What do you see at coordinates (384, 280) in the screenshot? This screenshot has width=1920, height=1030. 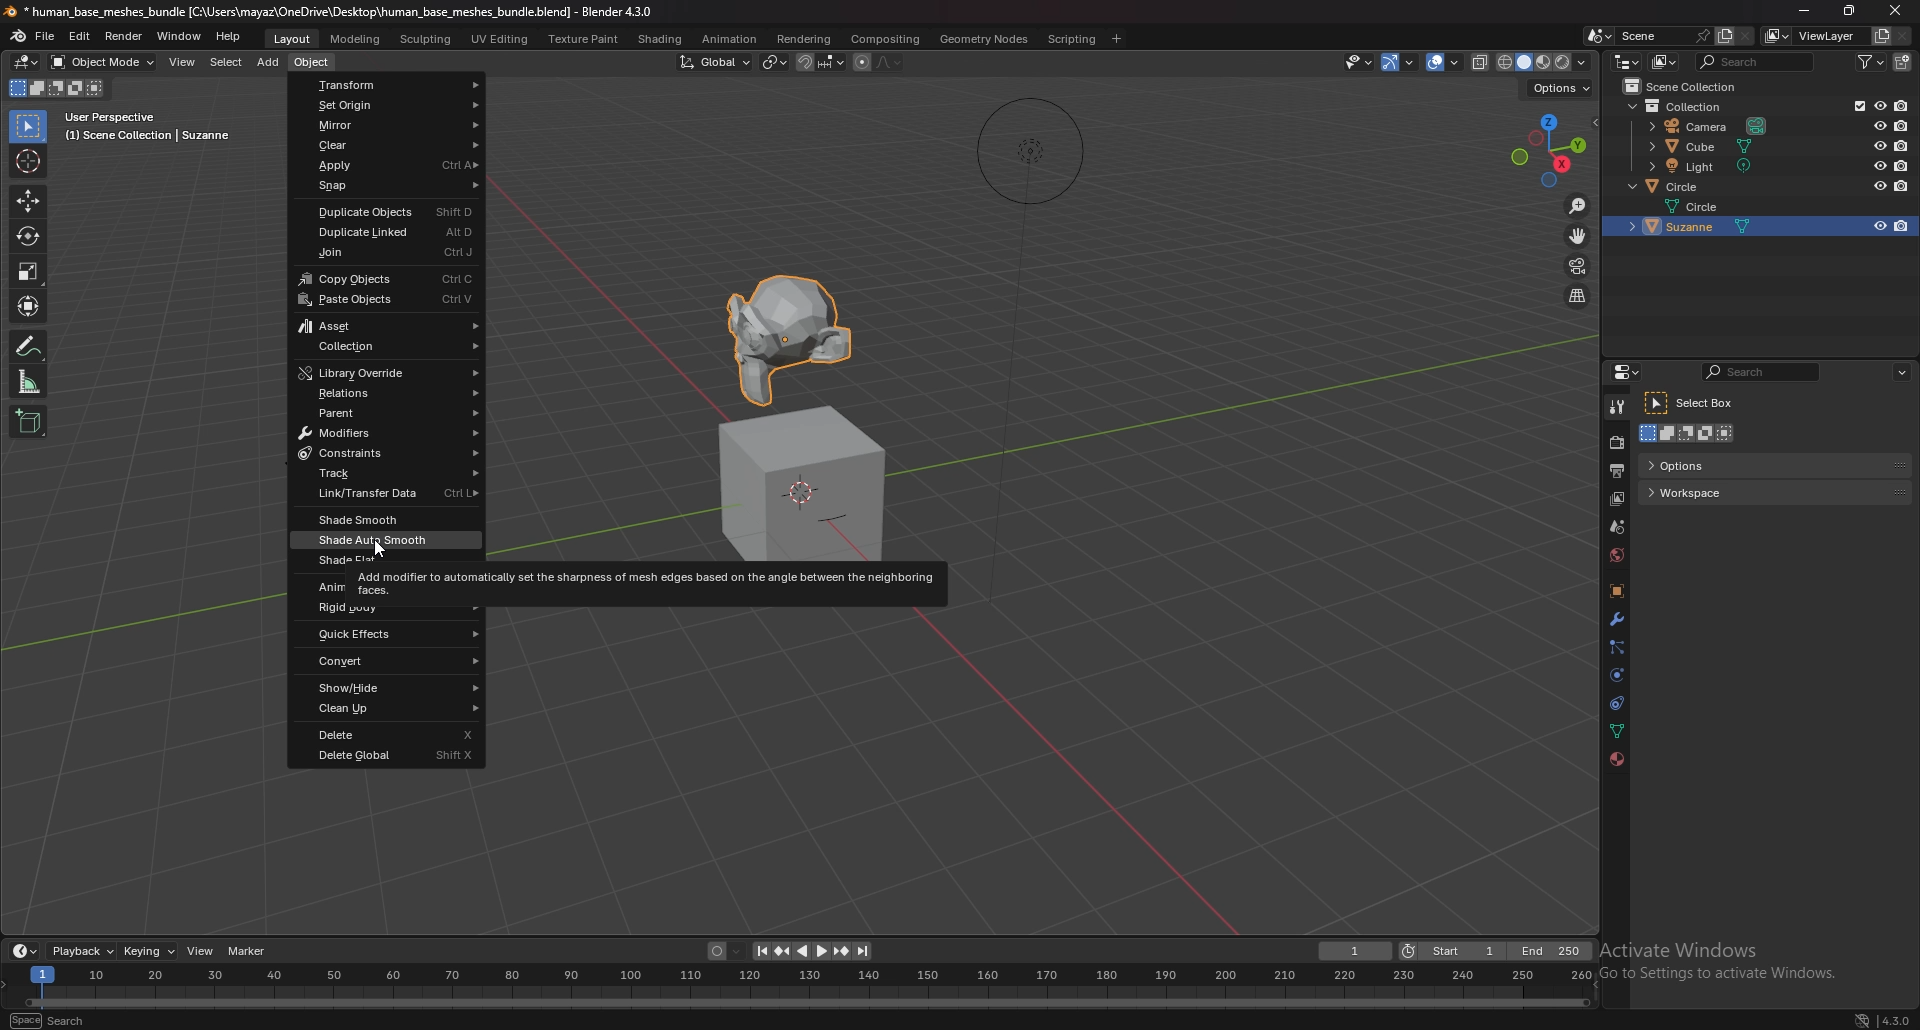 I see `copy objects` at bounding box center [384, 280].